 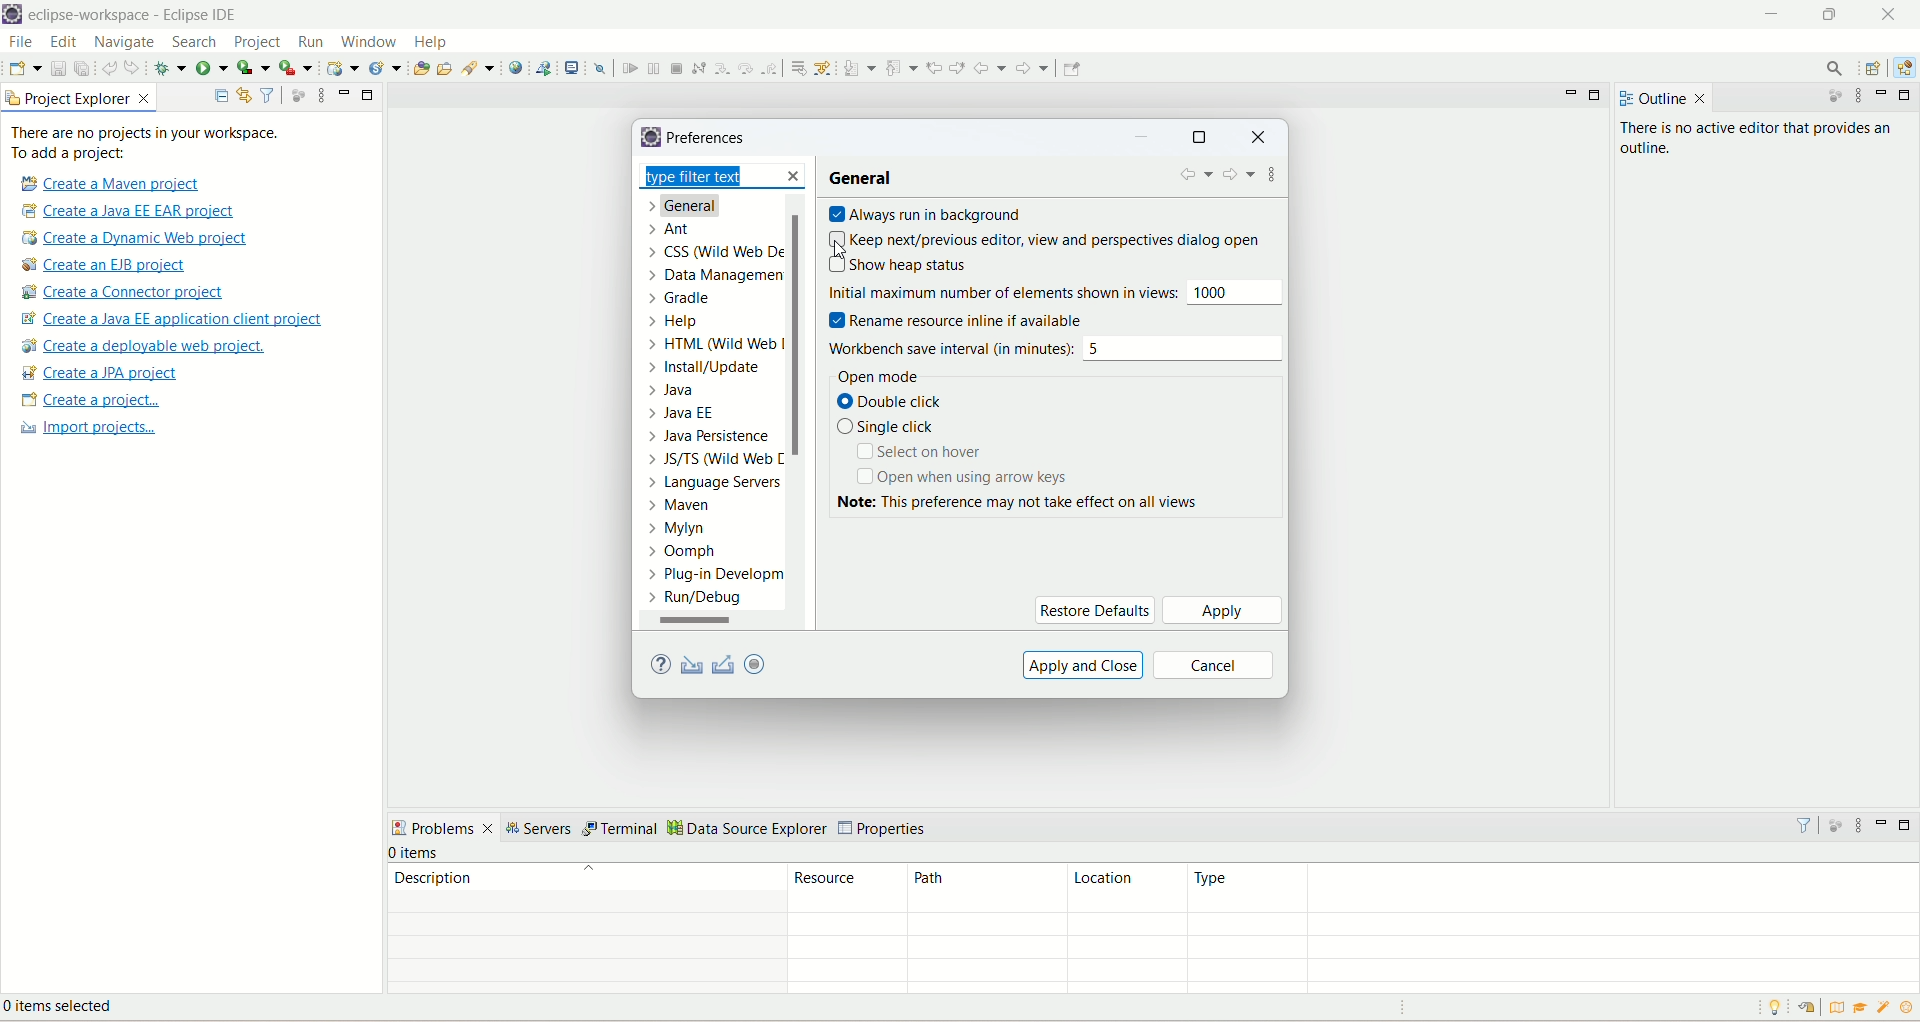 What do you see at coordinates (1763, 140) in the screenshot?
I see `There is no active editor that provides outline.` at bounding box center [1763, 140].